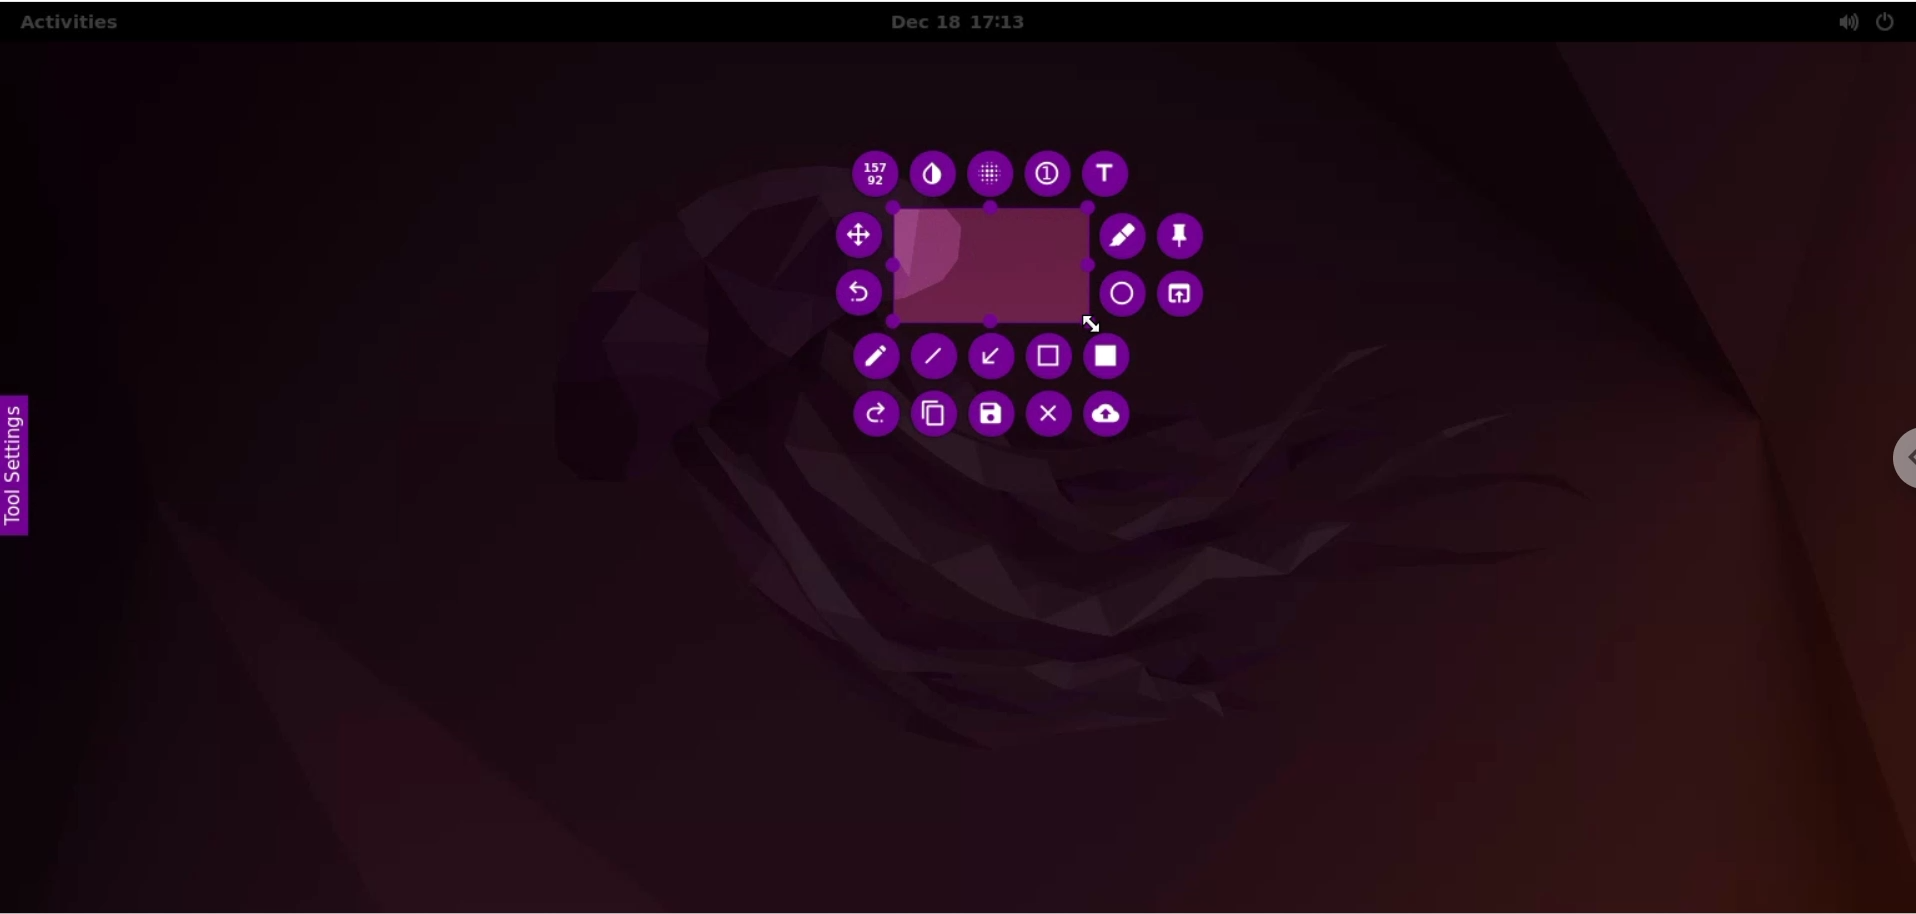 The width and height of the screenshot is (1916, 914). What do you see at coordinates (860, 293) in the screenshot?
I see `redo` at bounding box center [860, 293].